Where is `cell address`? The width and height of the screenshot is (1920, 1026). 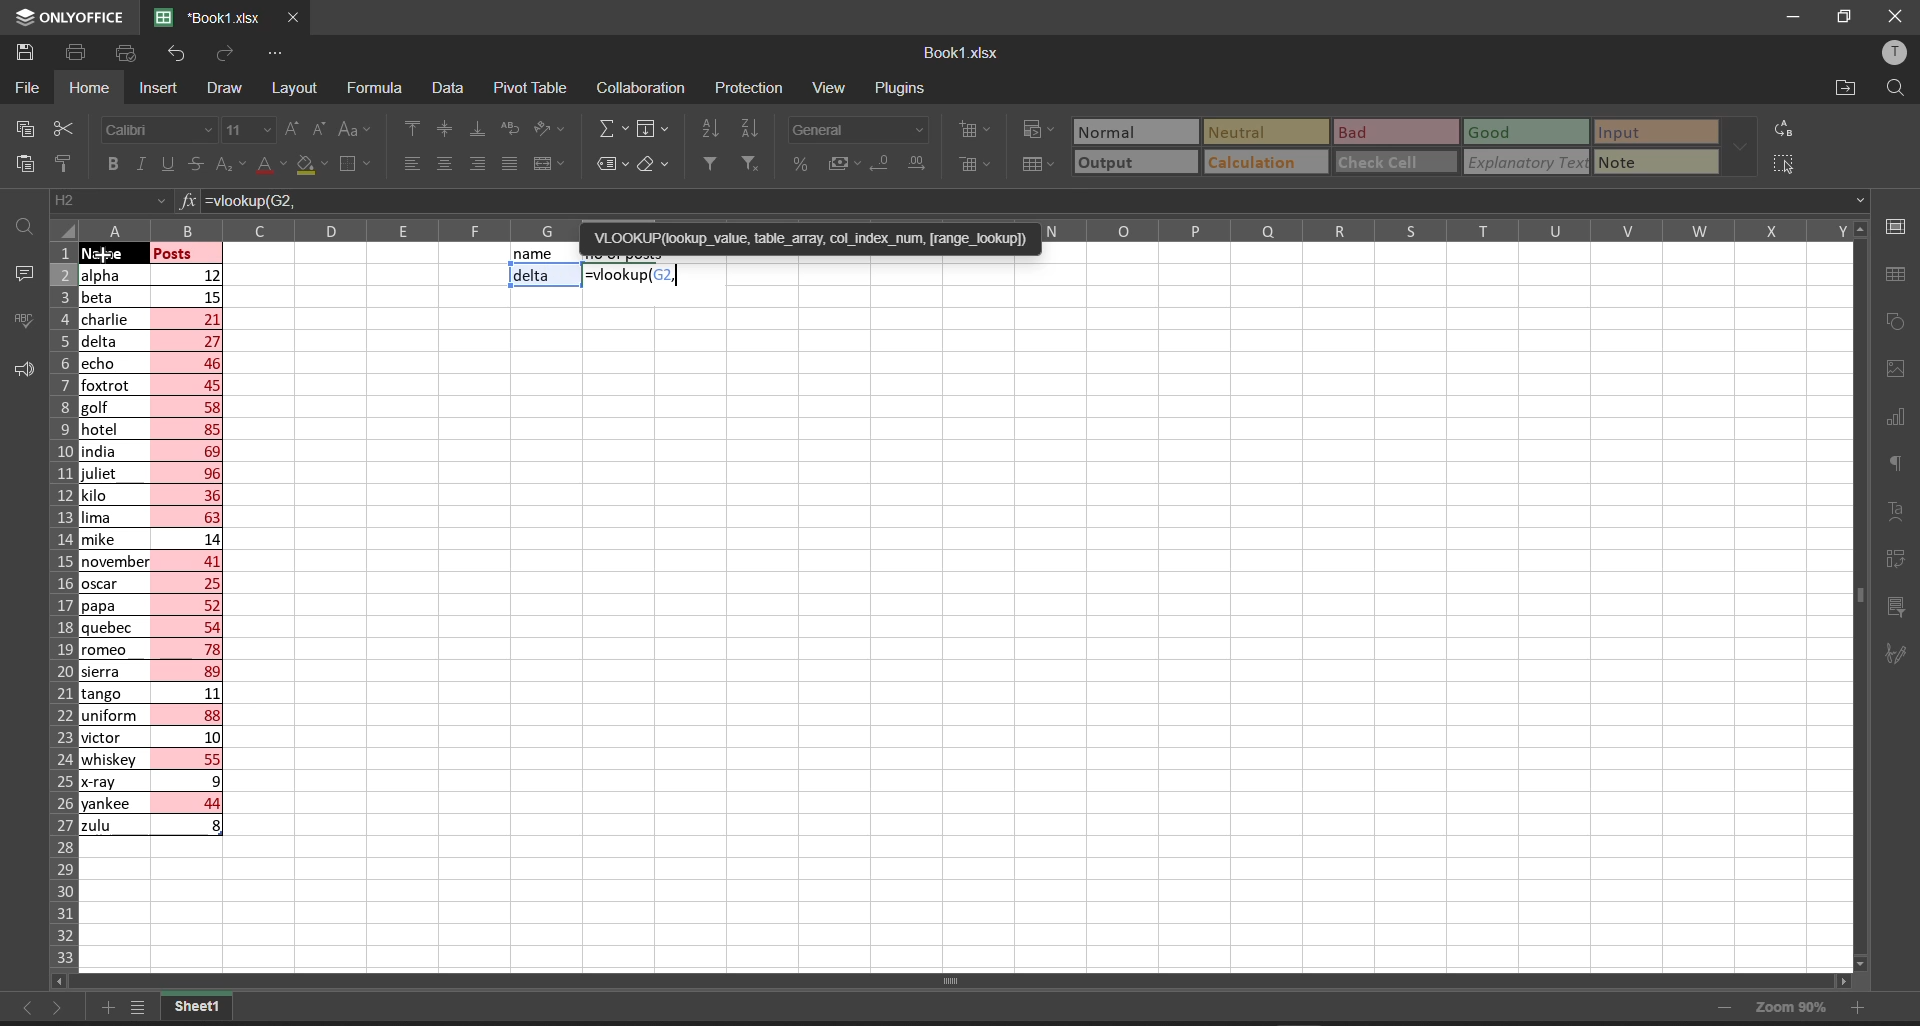
cell address is located at coordinates (107, 202).